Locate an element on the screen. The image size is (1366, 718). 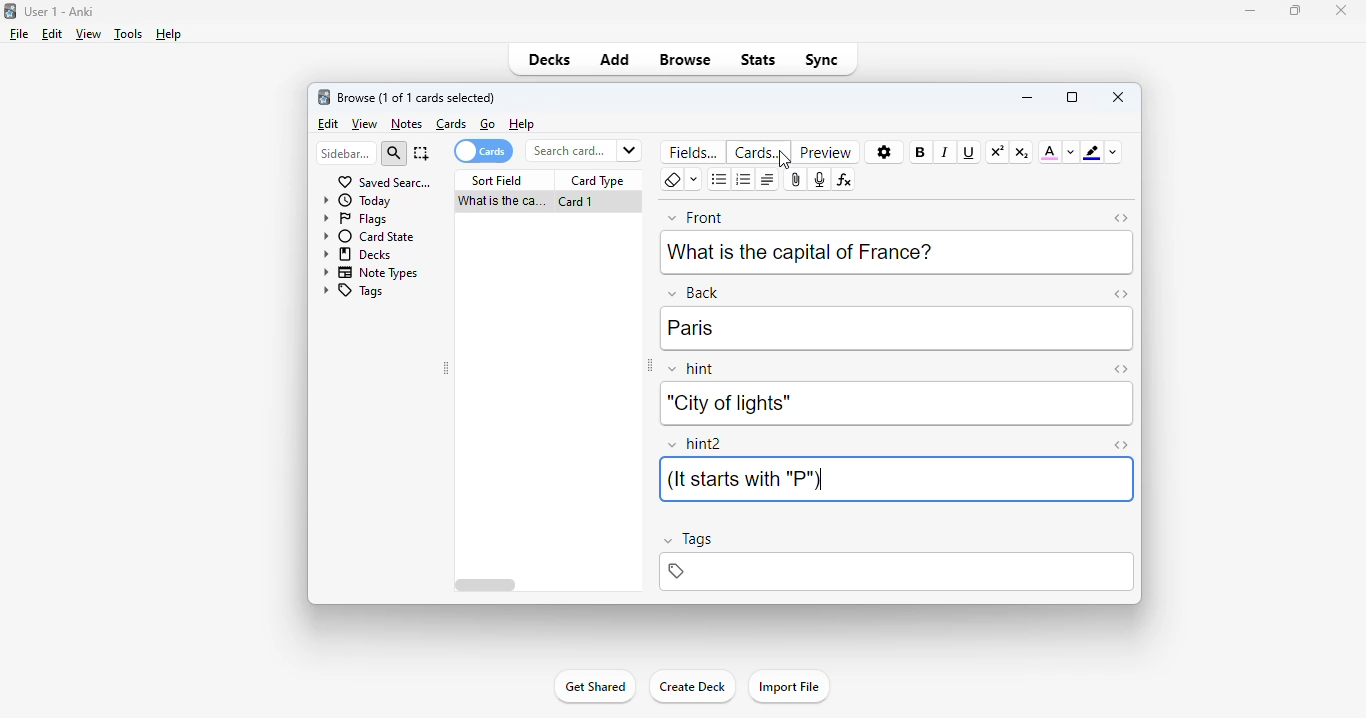
italic is located at coordinates (944, 152).